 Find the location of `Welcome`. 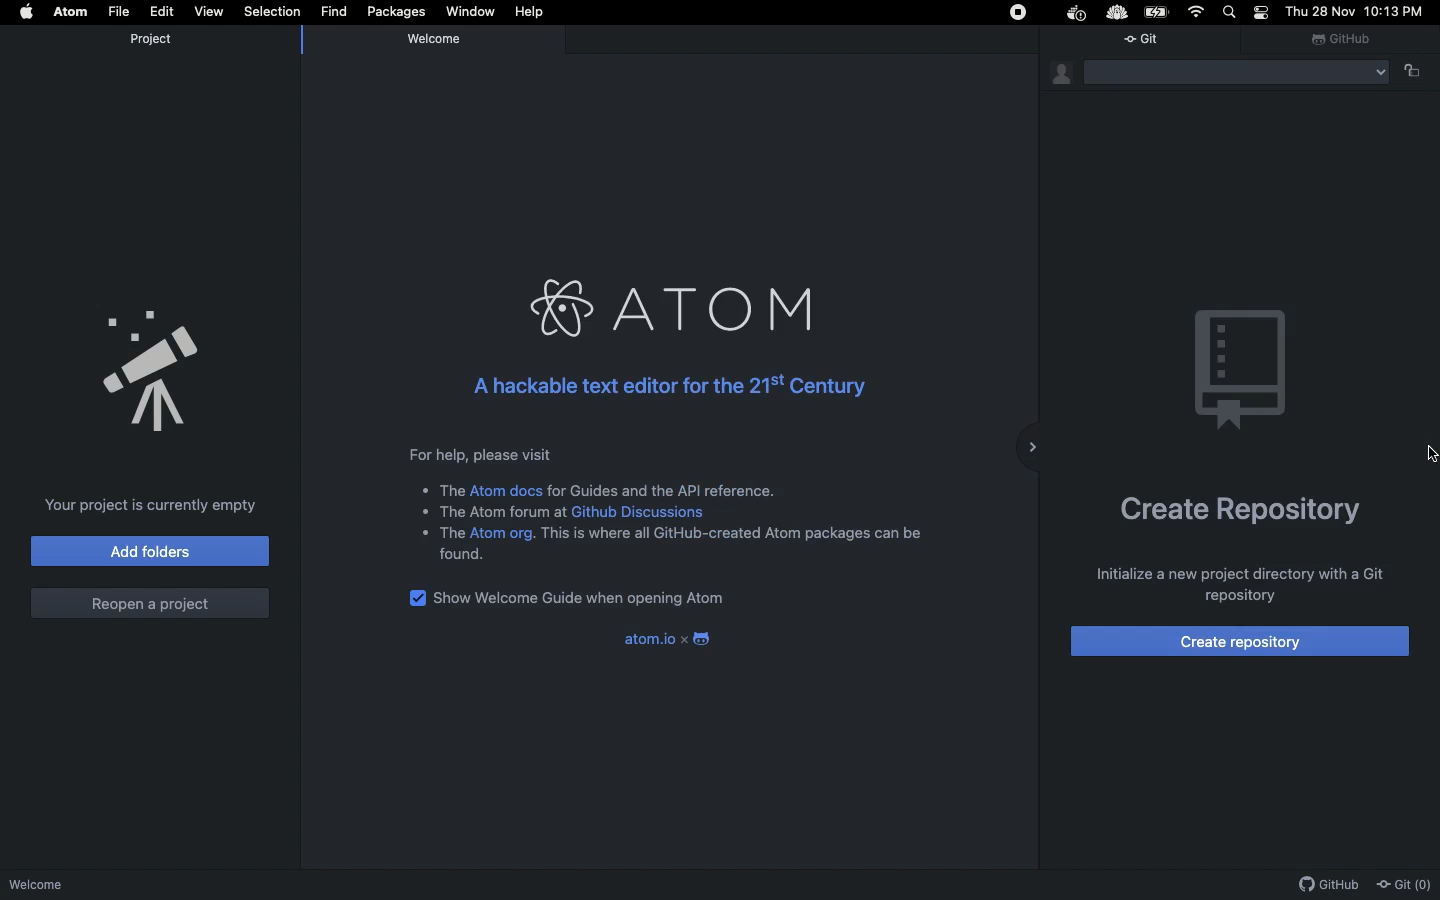

Welcome is located at coordinates (94, 884).